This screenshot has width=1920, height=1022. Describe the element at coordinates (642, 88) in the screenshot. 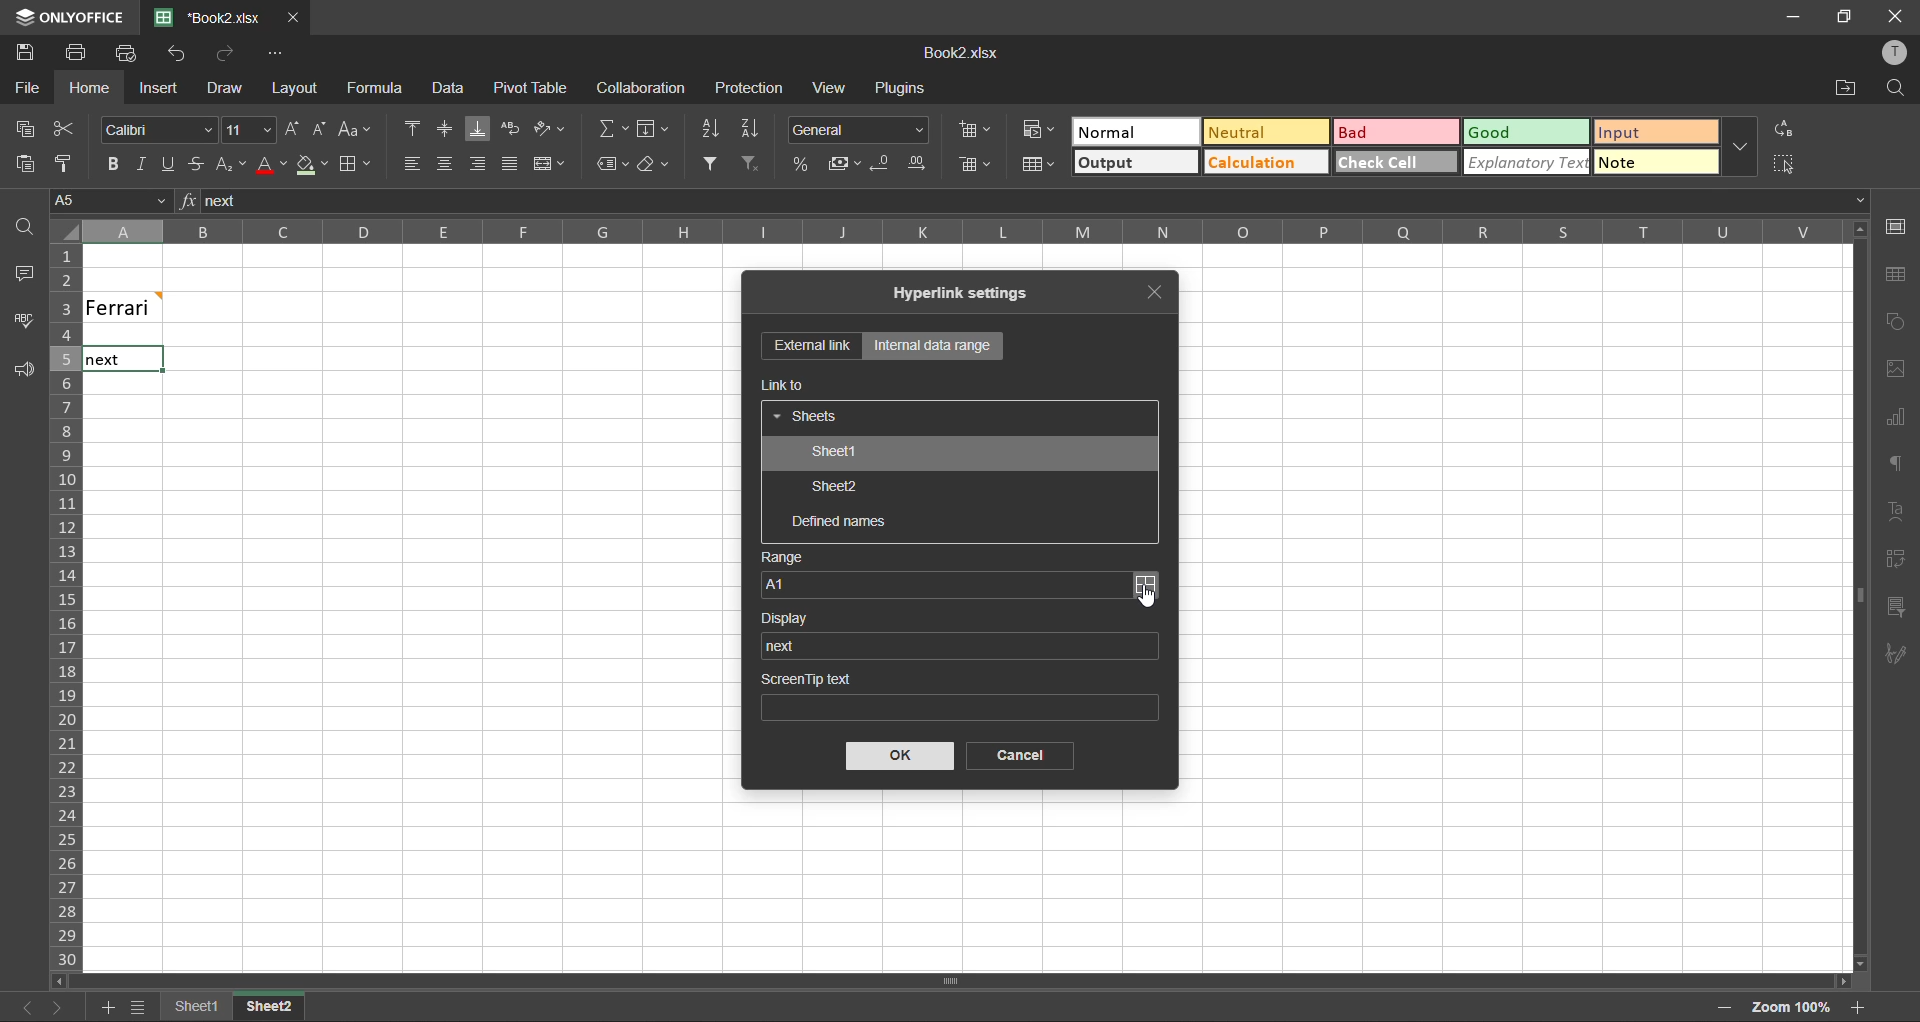

I see `collaboration` at that location.